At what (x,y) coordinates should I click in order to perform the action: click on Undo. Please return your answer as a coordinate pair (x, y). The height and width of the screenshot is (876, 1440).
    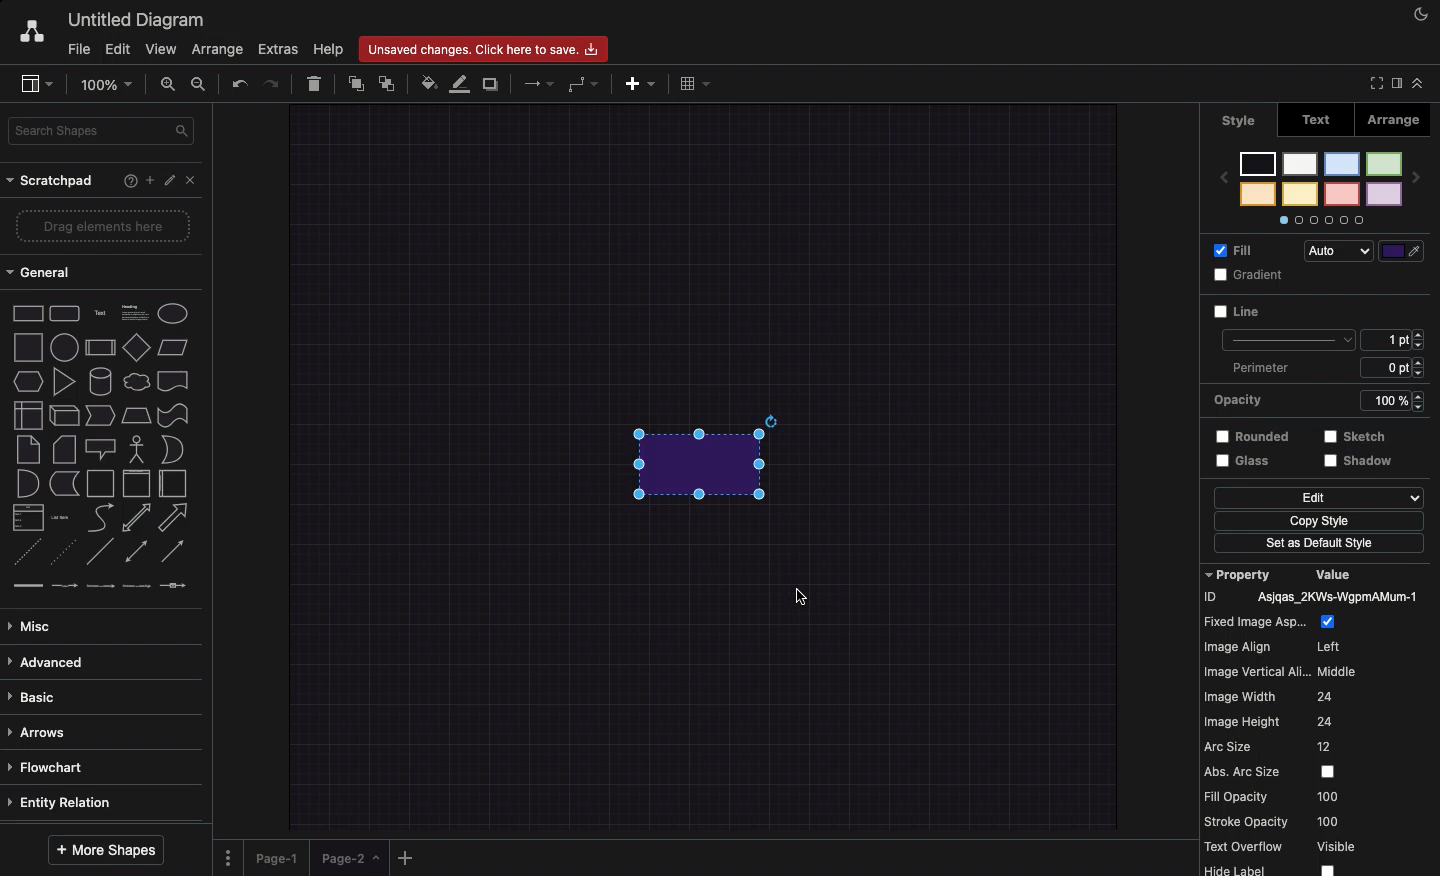
    Looking at the image, I should click on (238, 82).